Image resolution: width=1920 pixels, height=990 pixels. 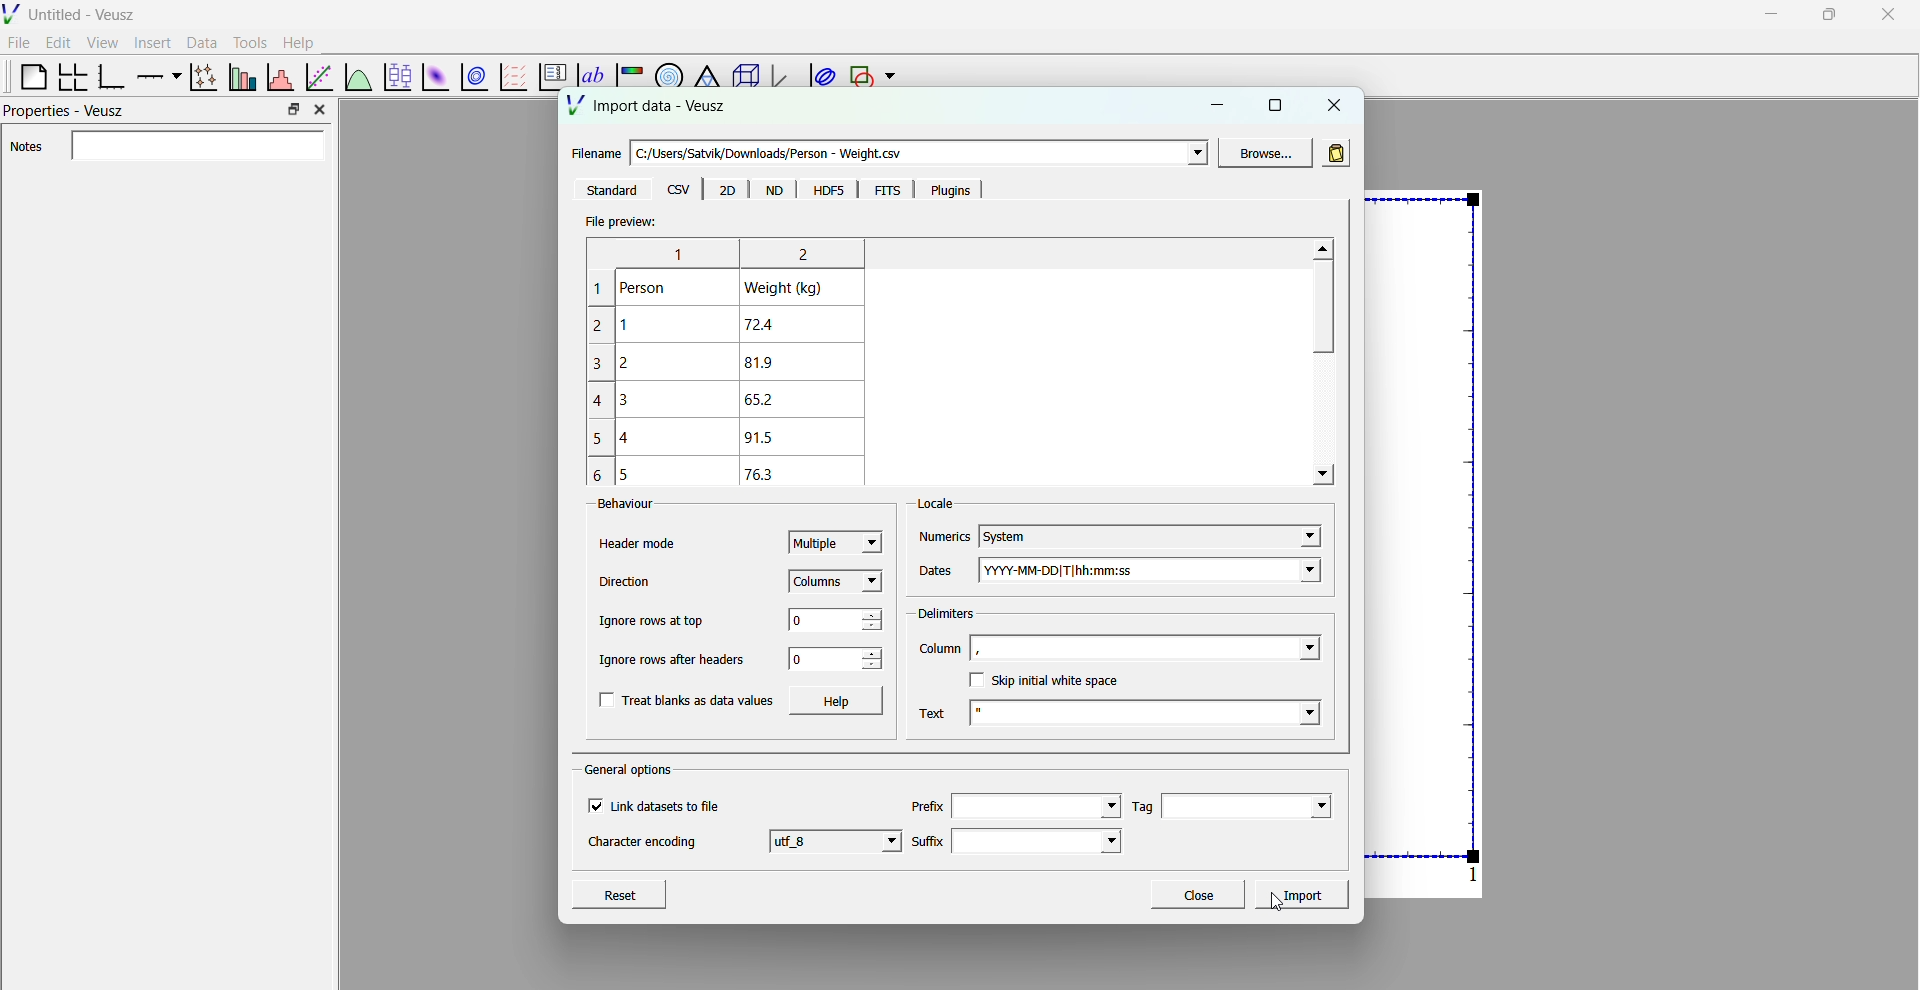 I want to click on 3d scene, so click(x=742, y=78).